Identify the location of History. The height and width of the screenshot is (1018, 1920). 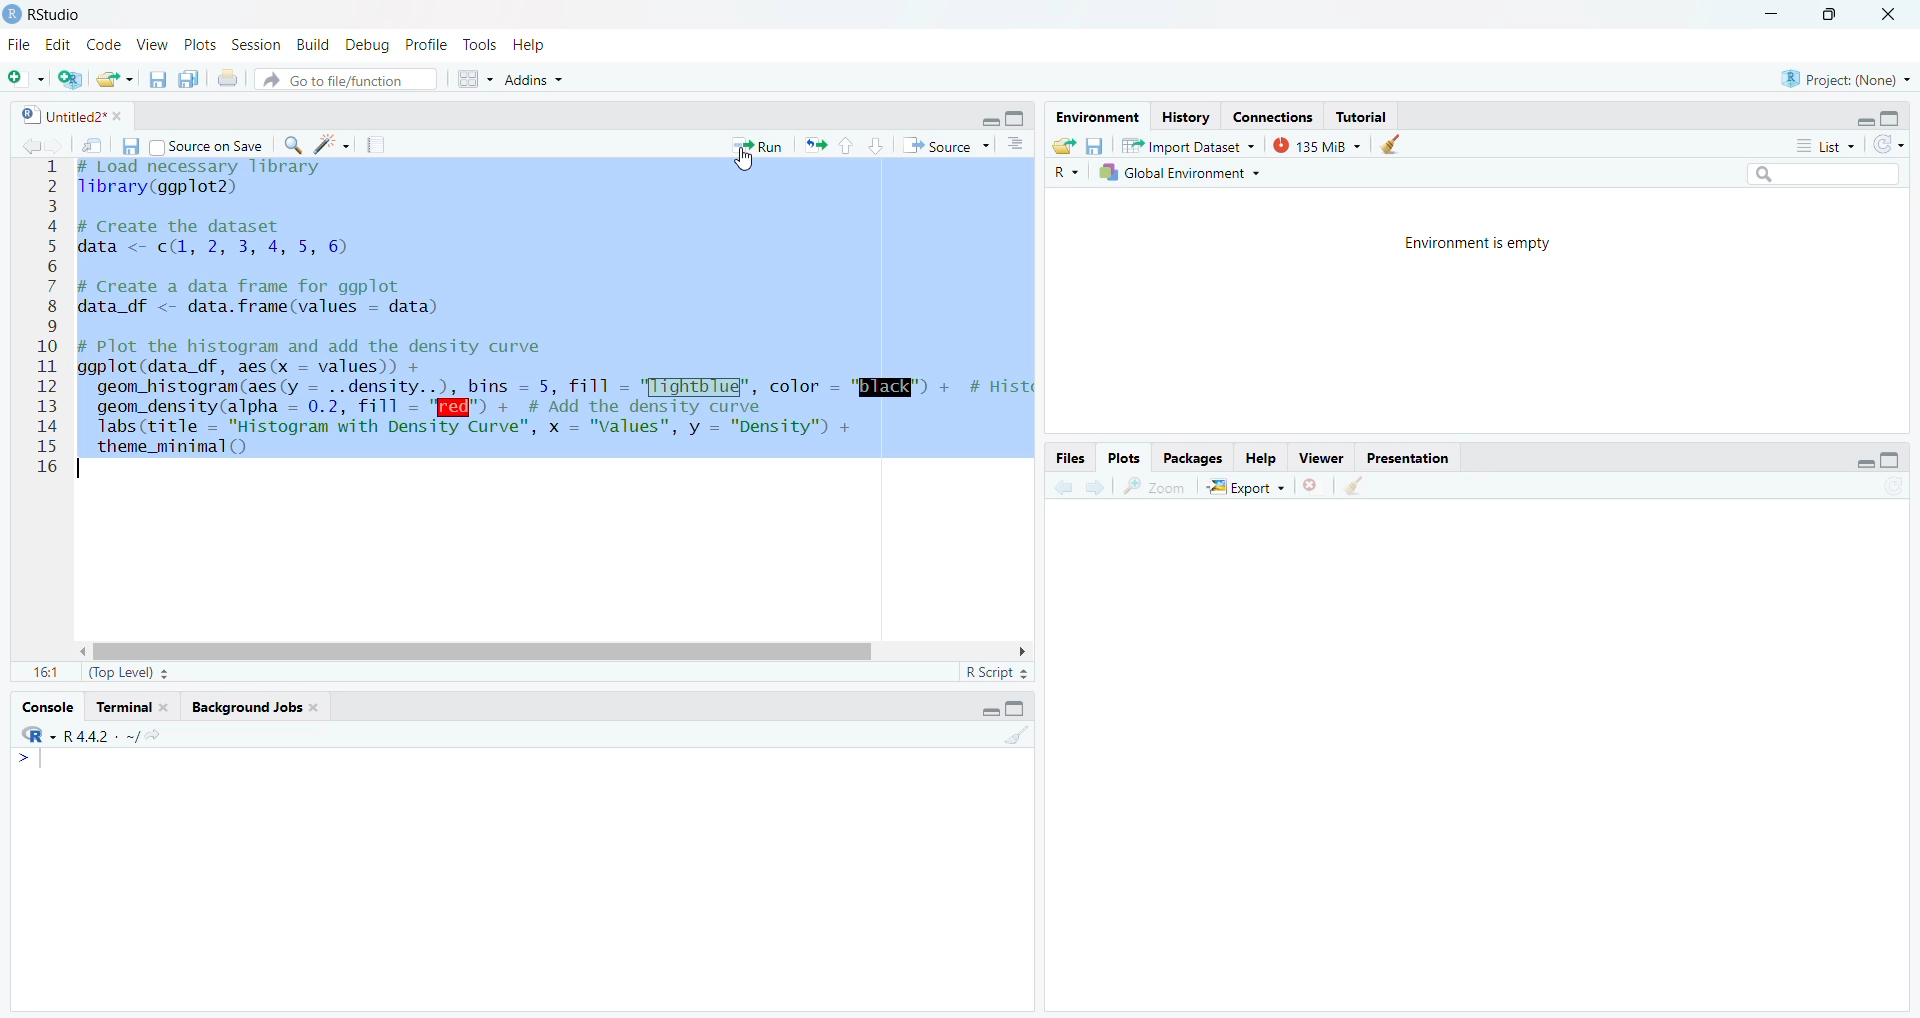
(1187, 113).